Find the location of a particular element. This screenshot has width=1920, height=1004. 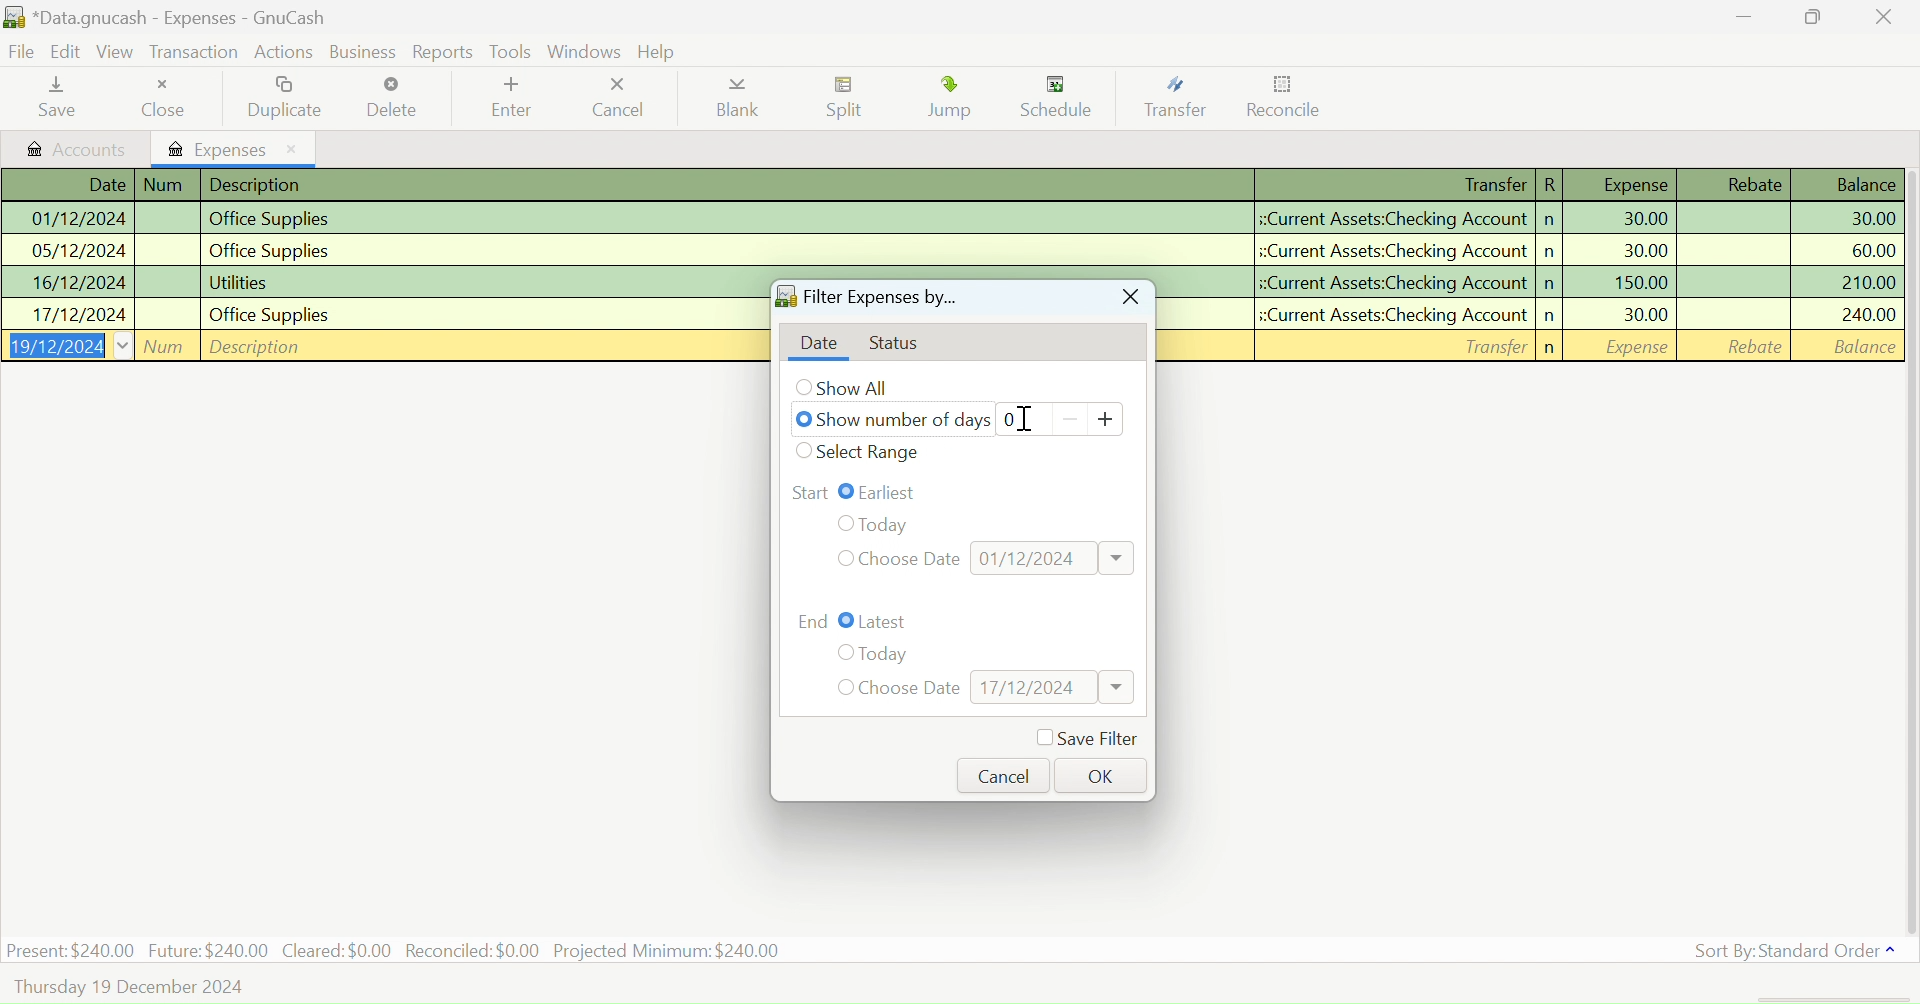

Office Supplies Transaction is located at coordinates (380, 313).